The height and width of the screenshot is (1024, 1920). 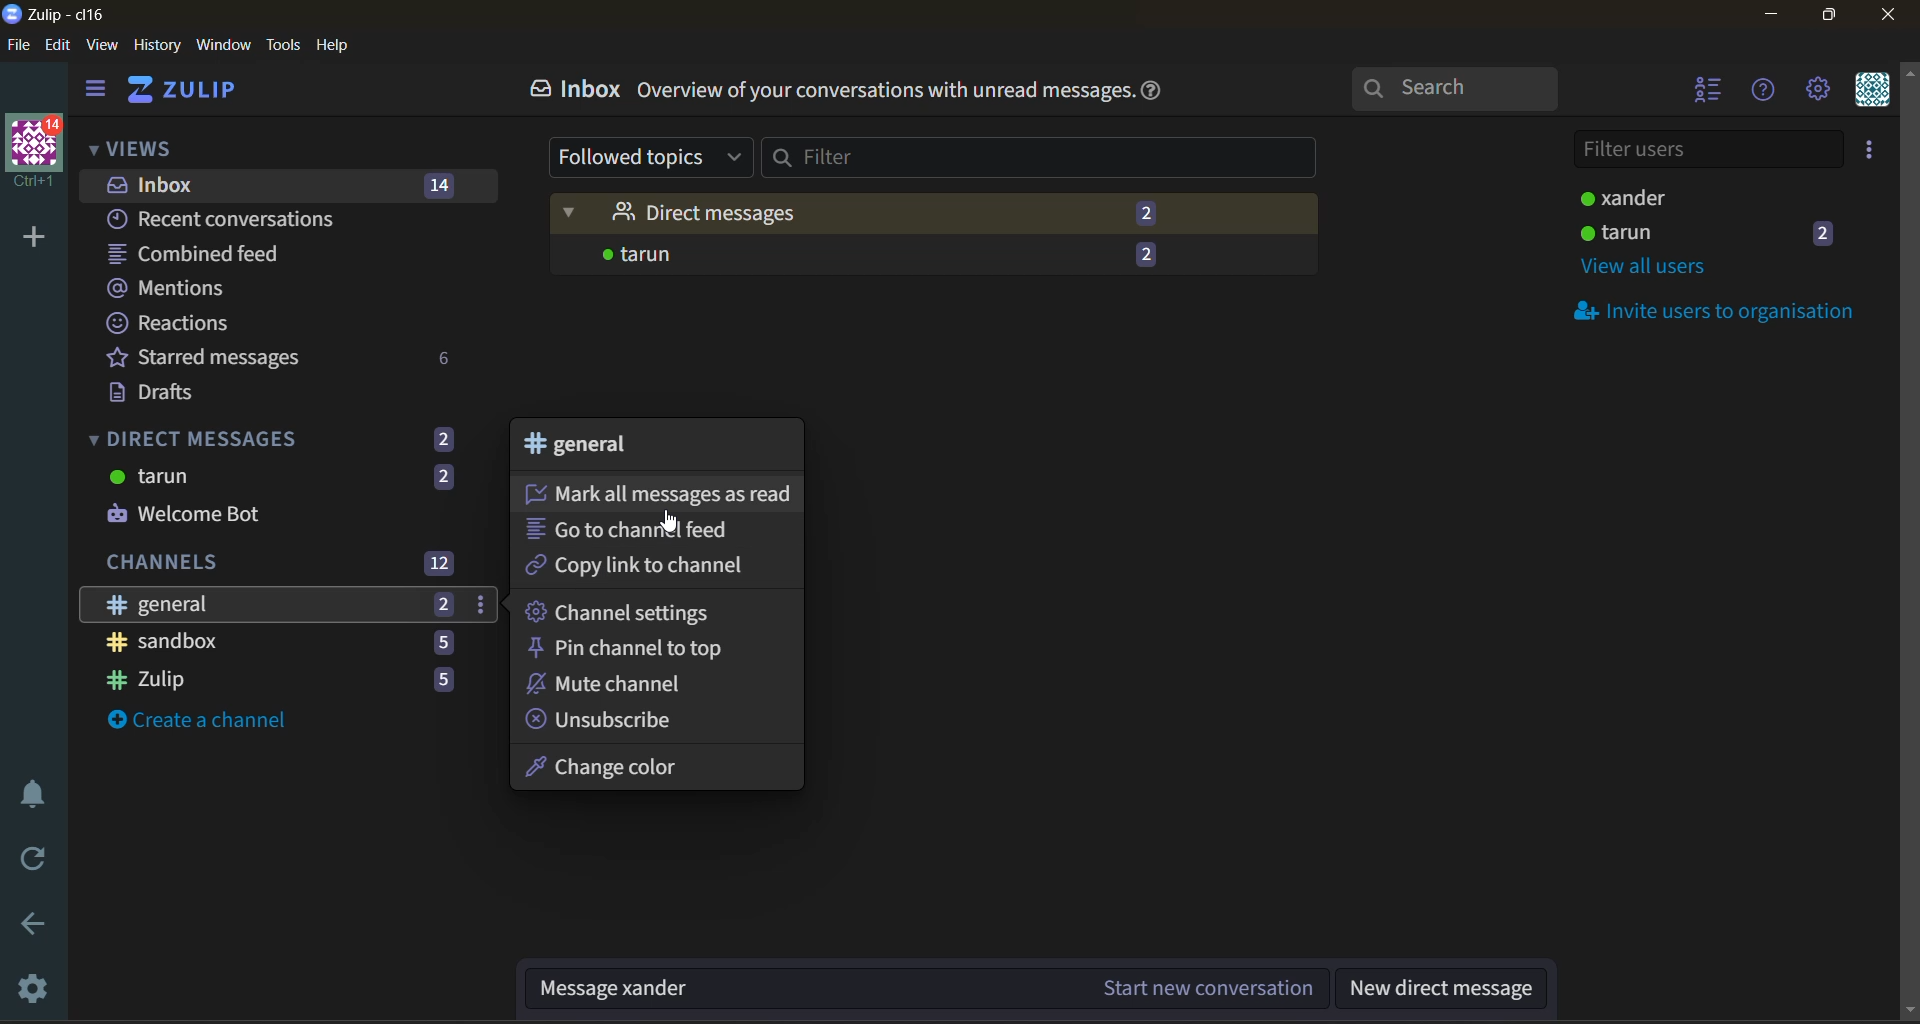 What do you see at coordinates (1705, 152) in the screenshot?
I see `filter users` at bounding box center [1705, 152].